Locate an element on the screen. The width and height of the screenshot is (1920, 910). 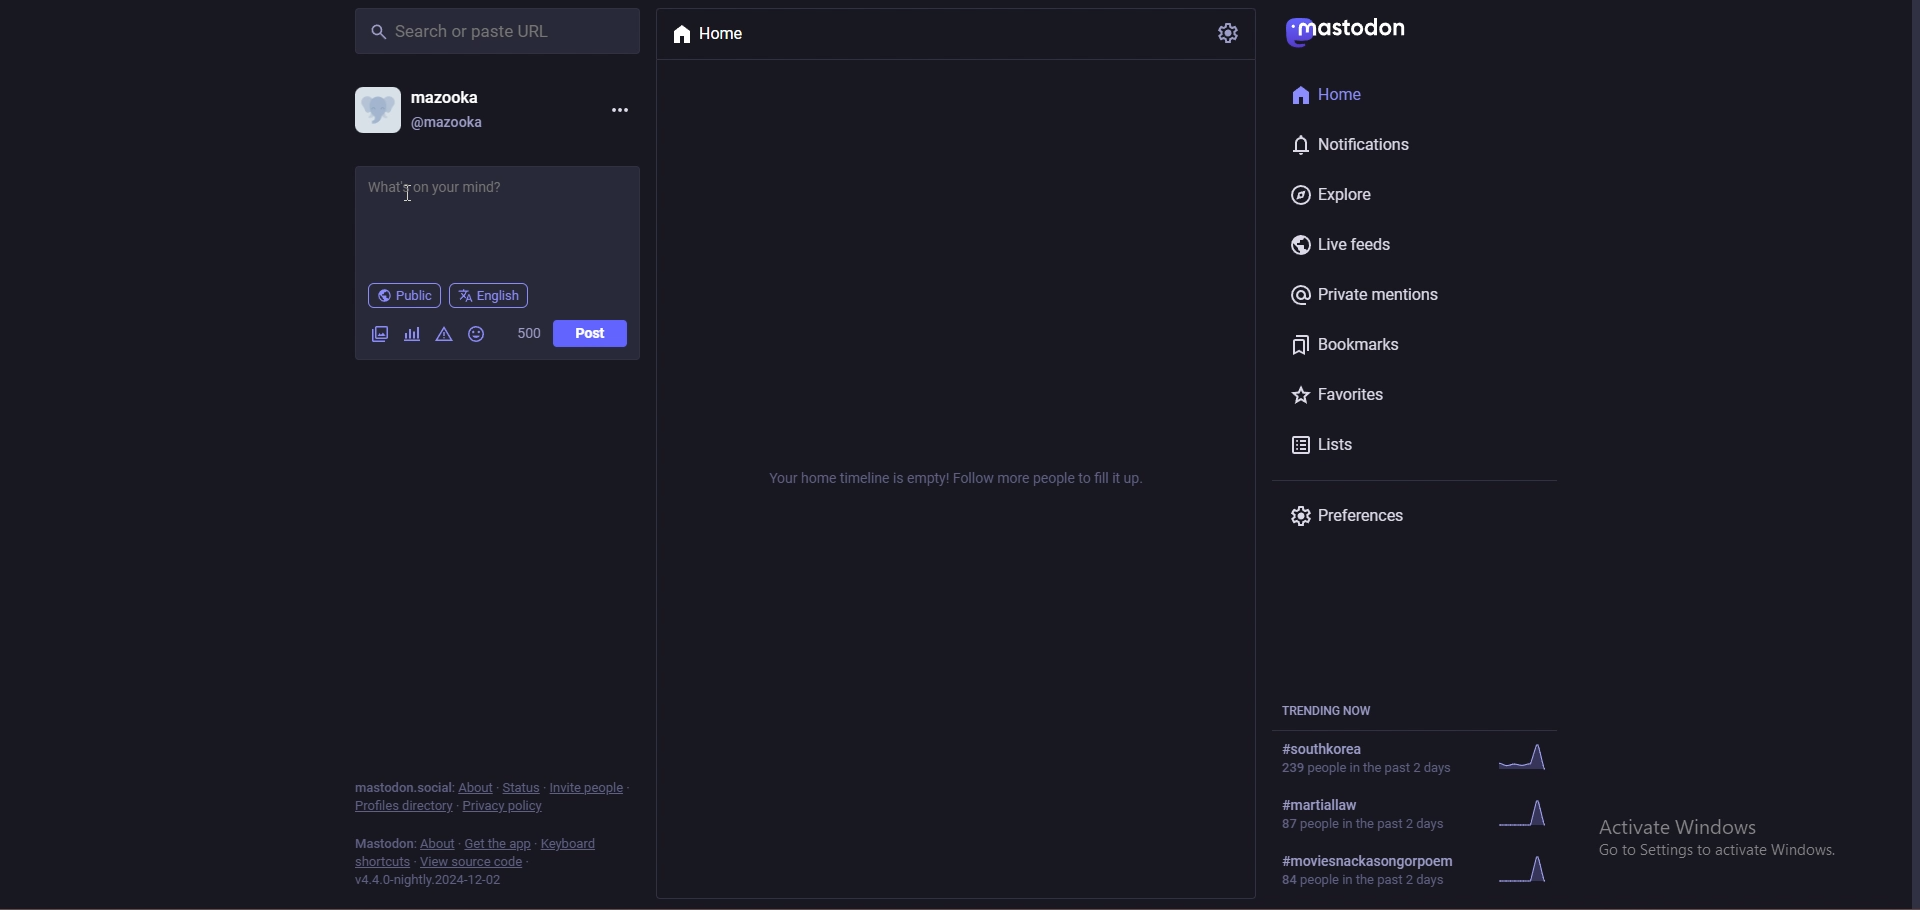
mazooka is located at coordinates (453, 95).